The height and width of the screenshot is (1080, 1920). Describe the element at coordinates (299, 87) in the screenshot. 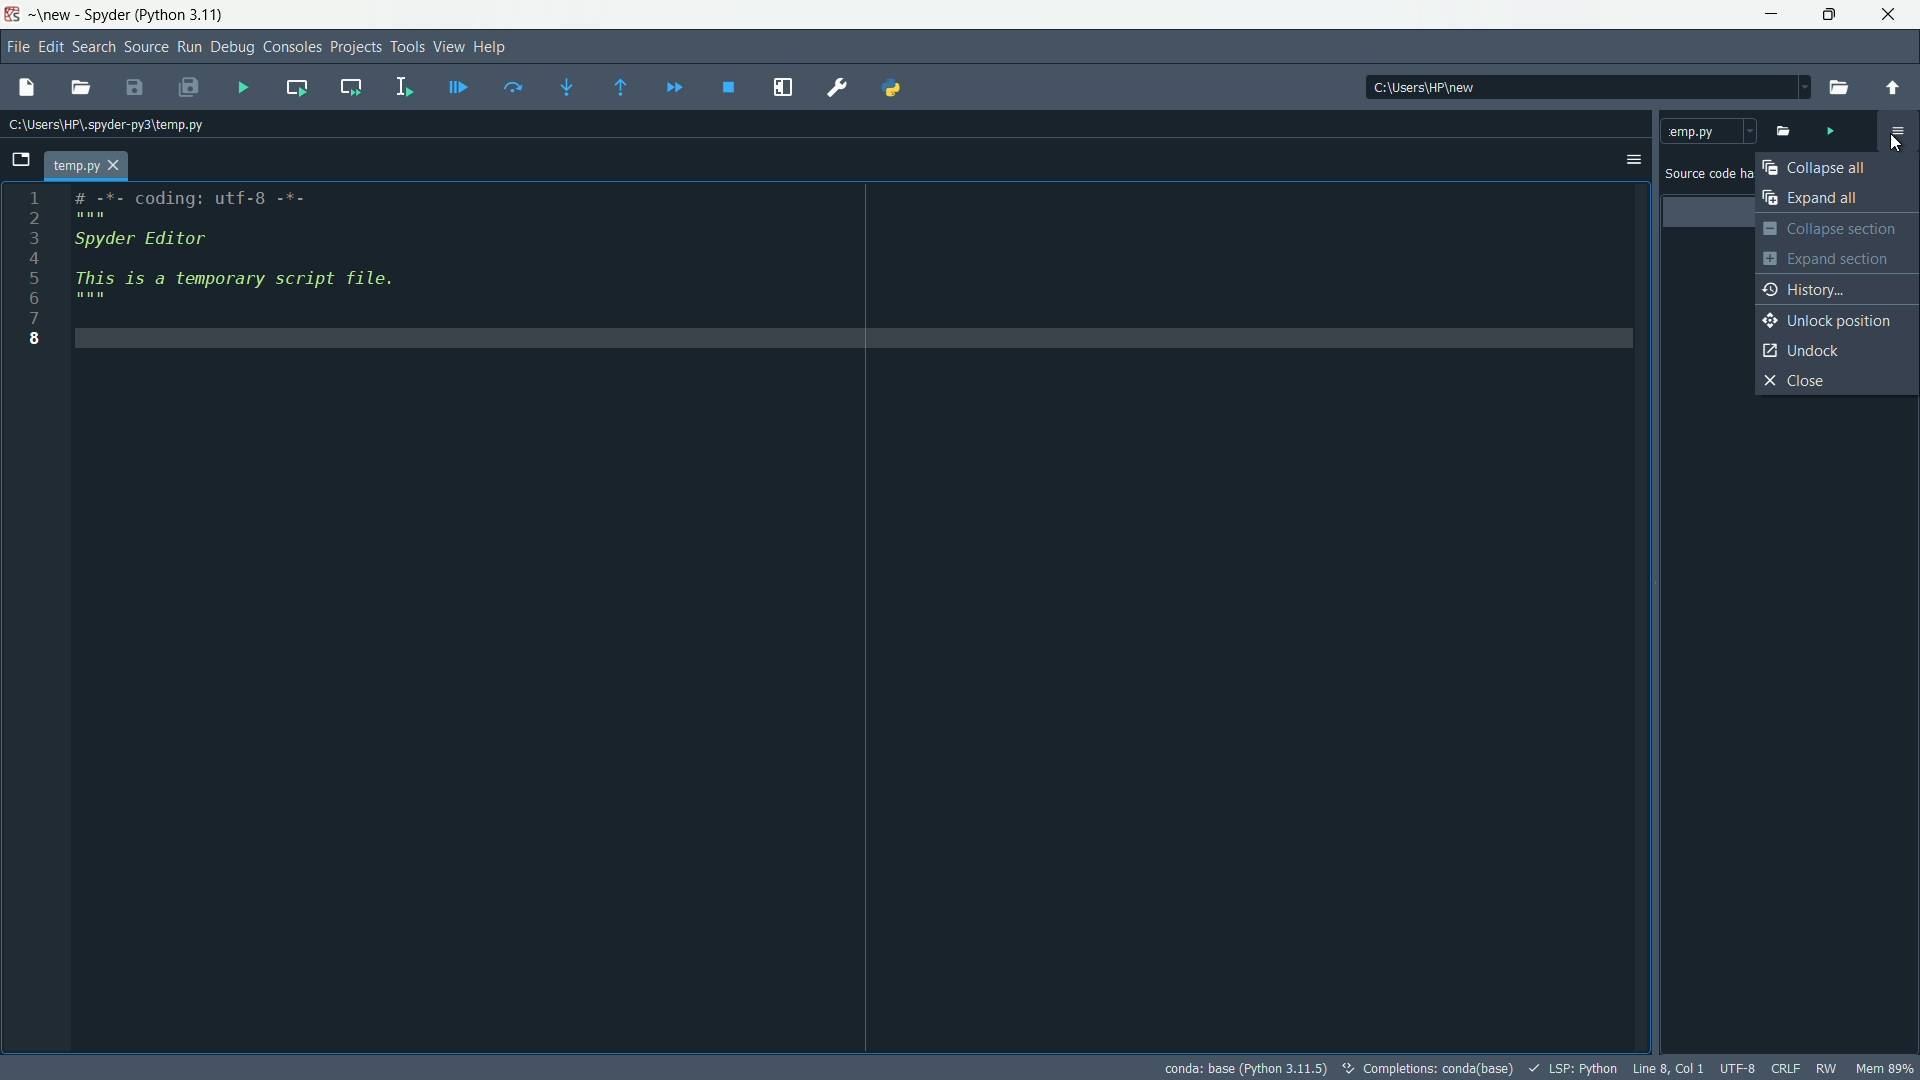

I see `run current cell` at that location.